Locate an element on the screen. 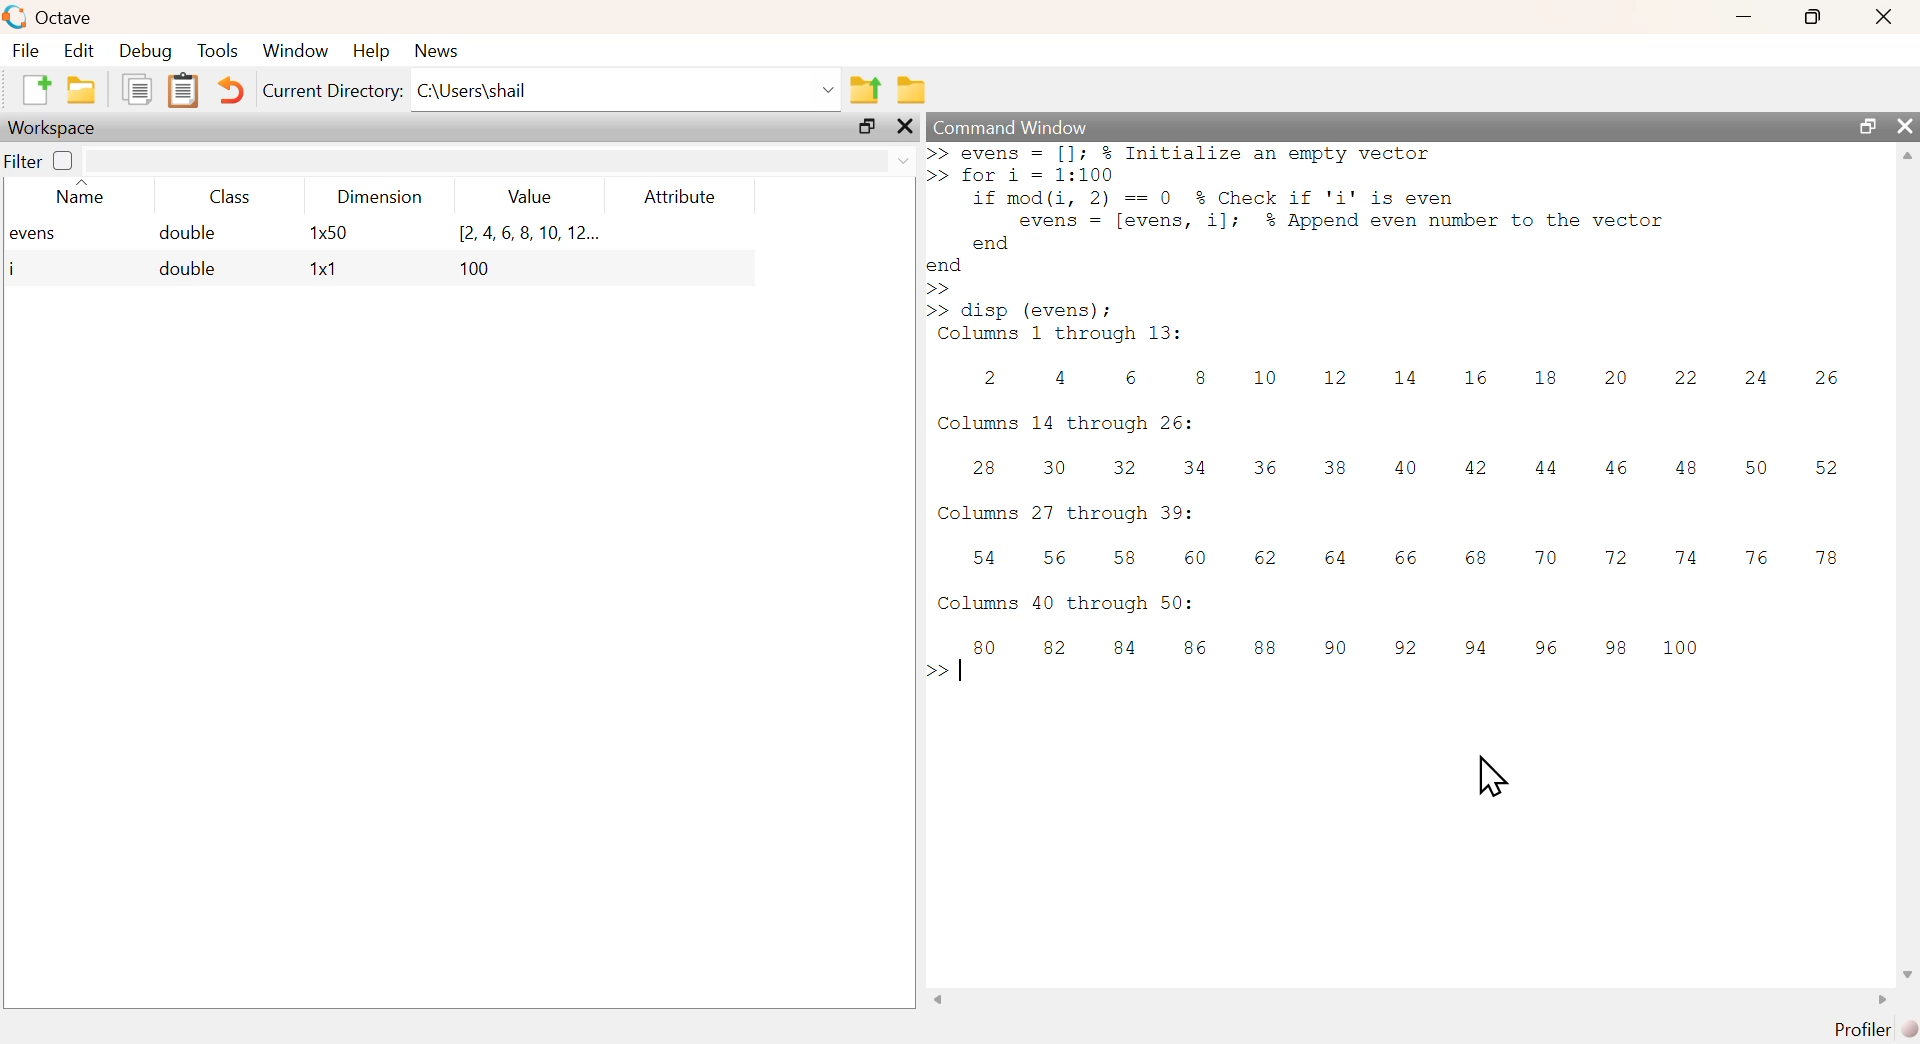  cursor is located at coordinates (1496, 774).